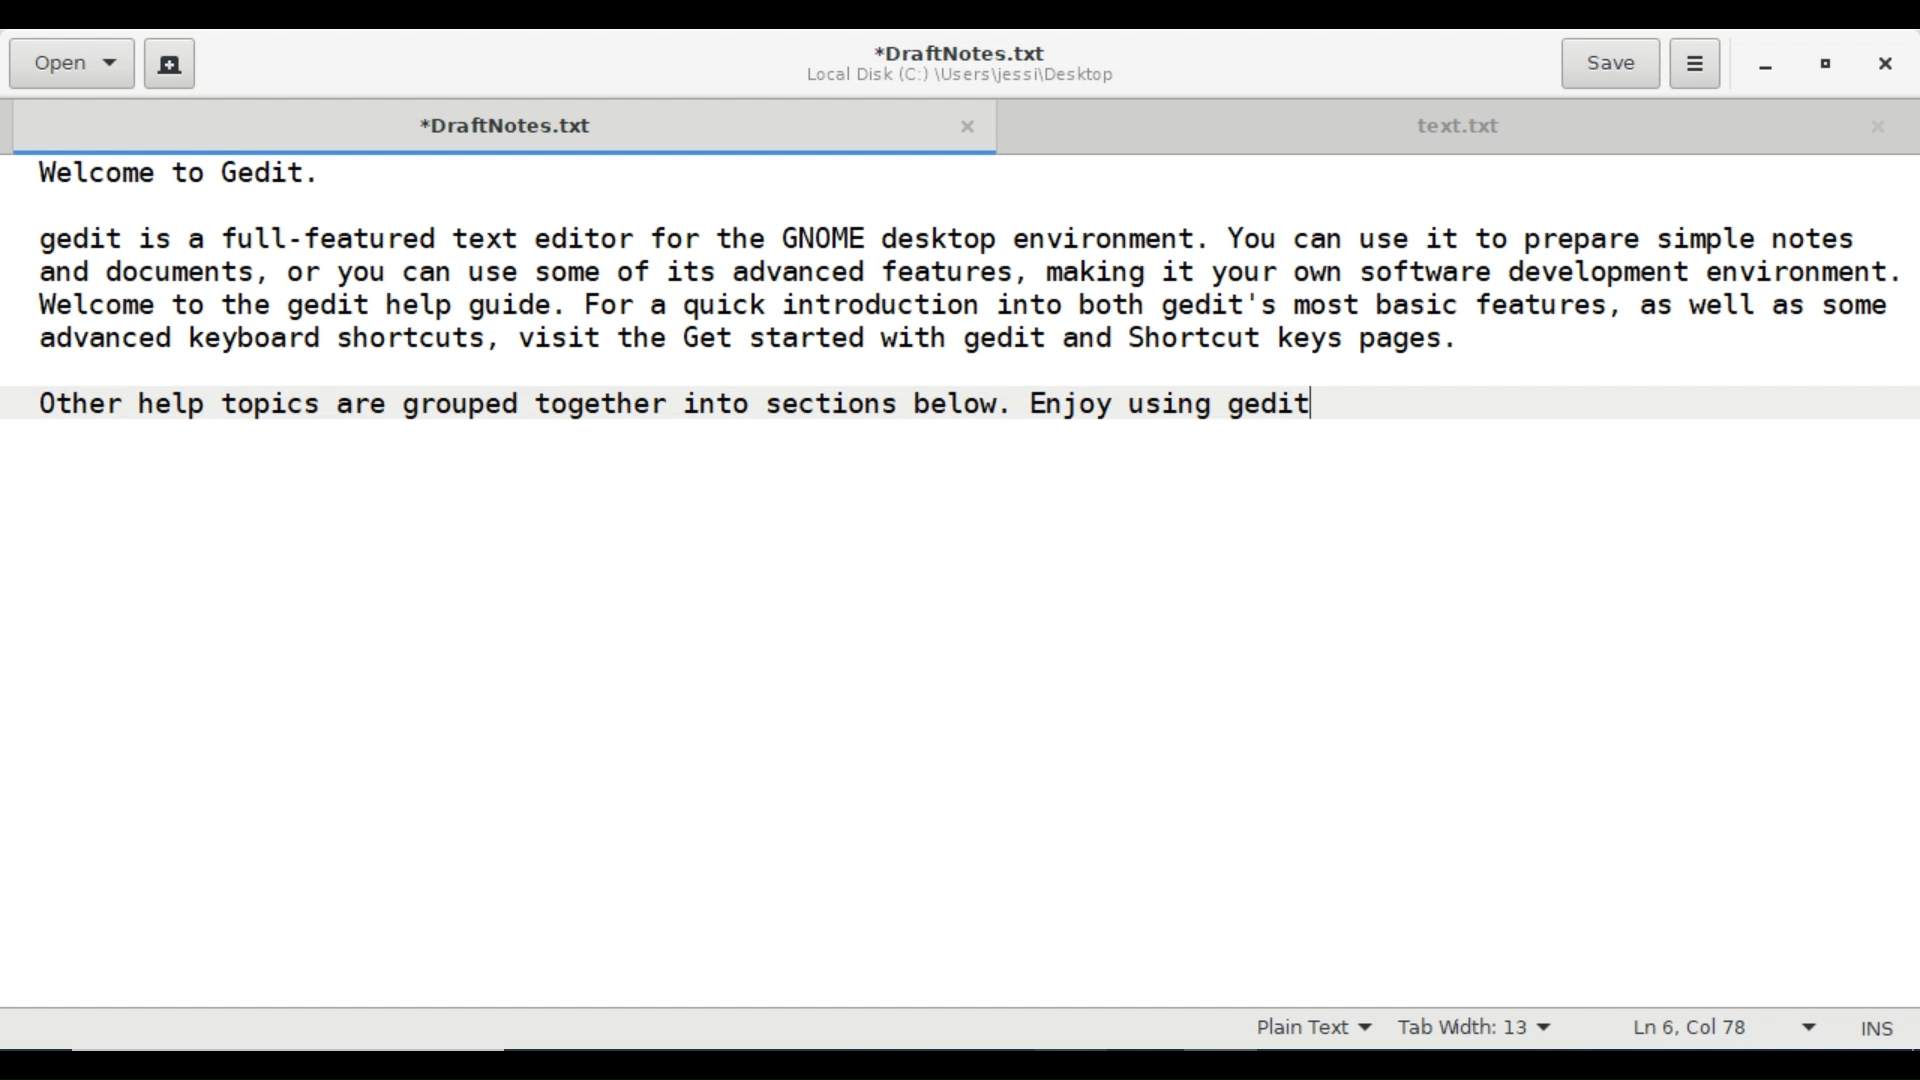 The width and height of the screenshot is (1920, 1080). What do you see at coordinates (1694, 64) in the screenshot?
I see `Application menu` at bounding box center [1694, 64].